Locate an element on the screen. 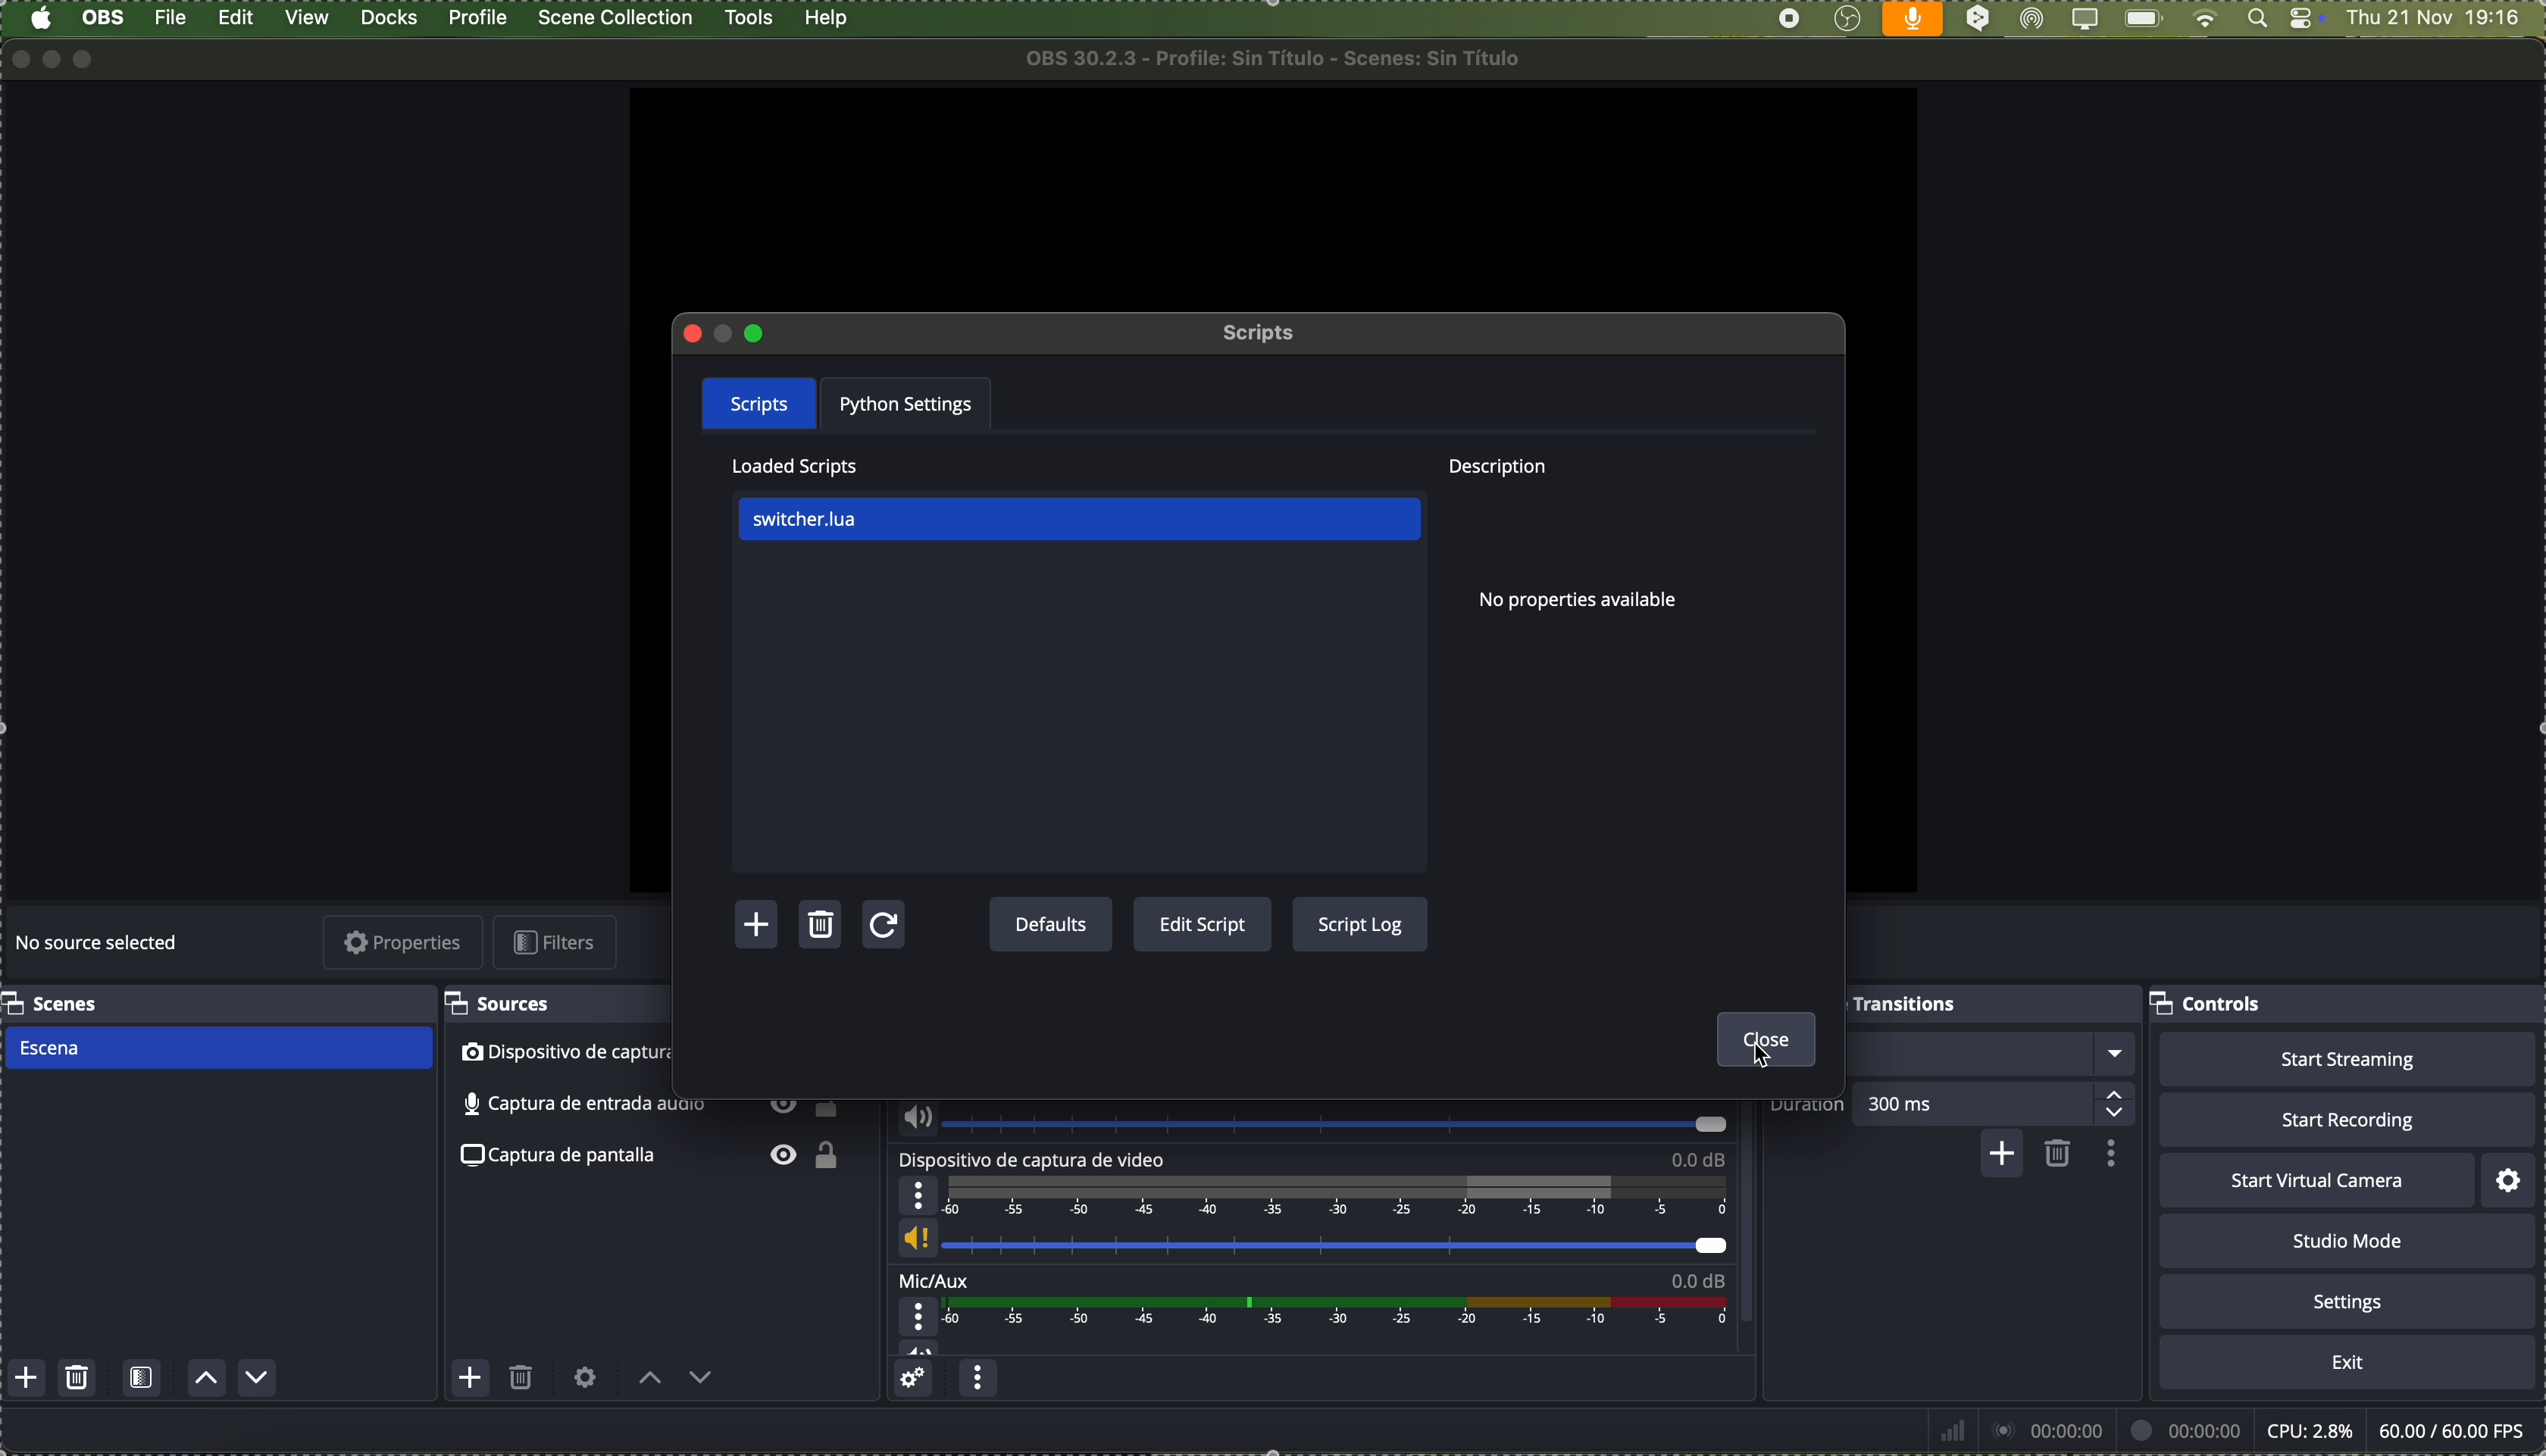  OBS is located at coordinates (105, 17).